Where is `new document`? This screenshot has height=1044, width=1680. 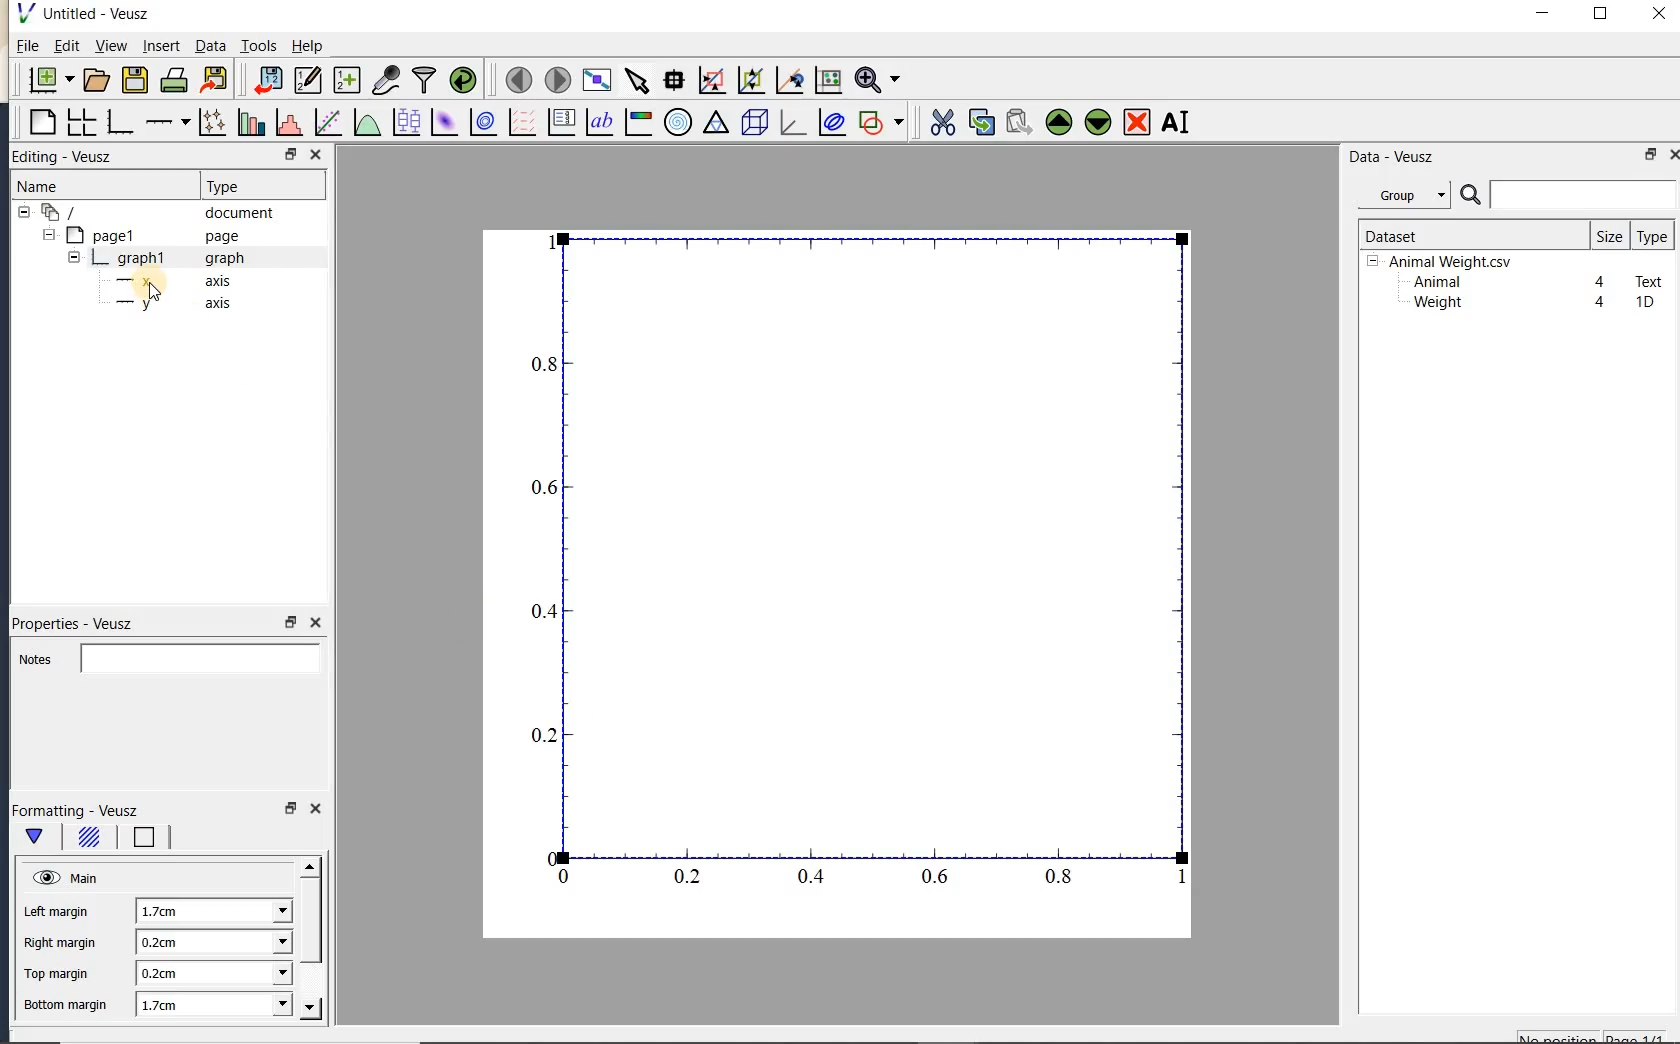 new document is located at coordinates (46, 80).